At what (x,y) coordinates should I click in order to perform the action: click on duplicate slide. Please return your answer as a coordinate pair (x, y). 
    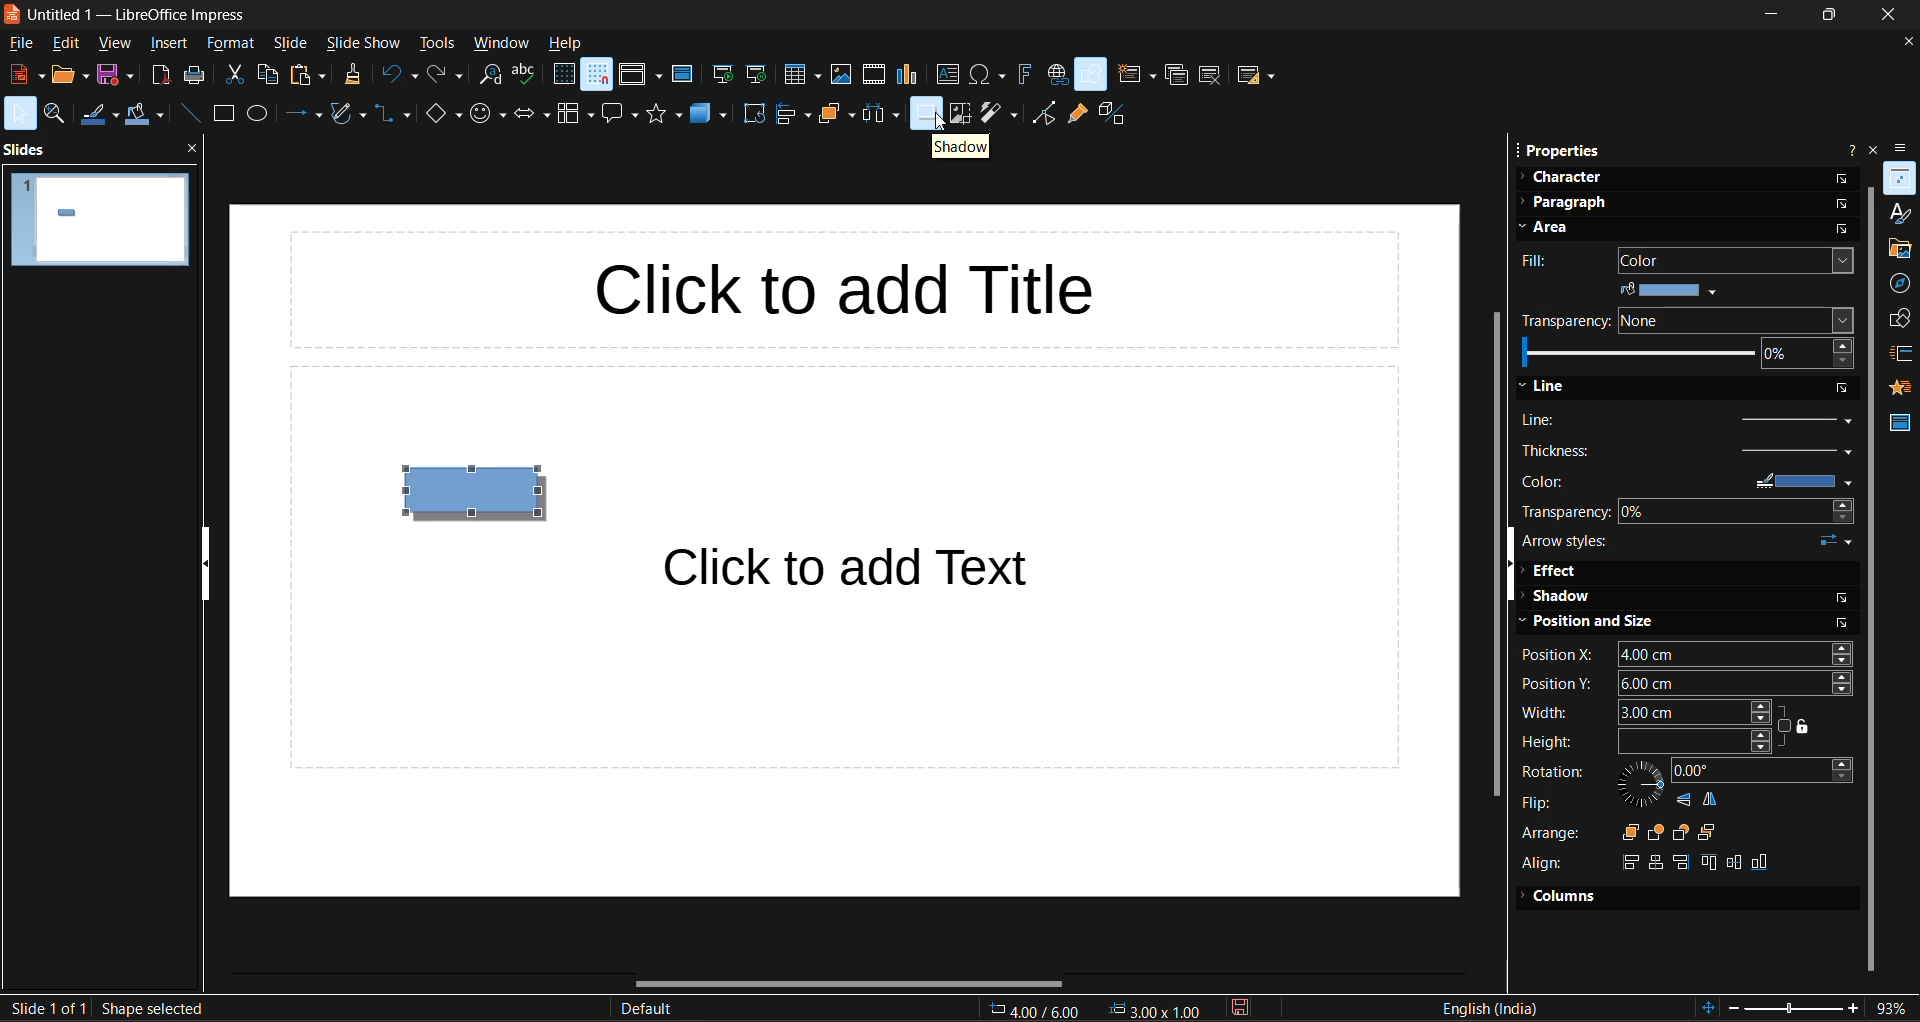
    Looking at the image, I should click on (1175, 76).